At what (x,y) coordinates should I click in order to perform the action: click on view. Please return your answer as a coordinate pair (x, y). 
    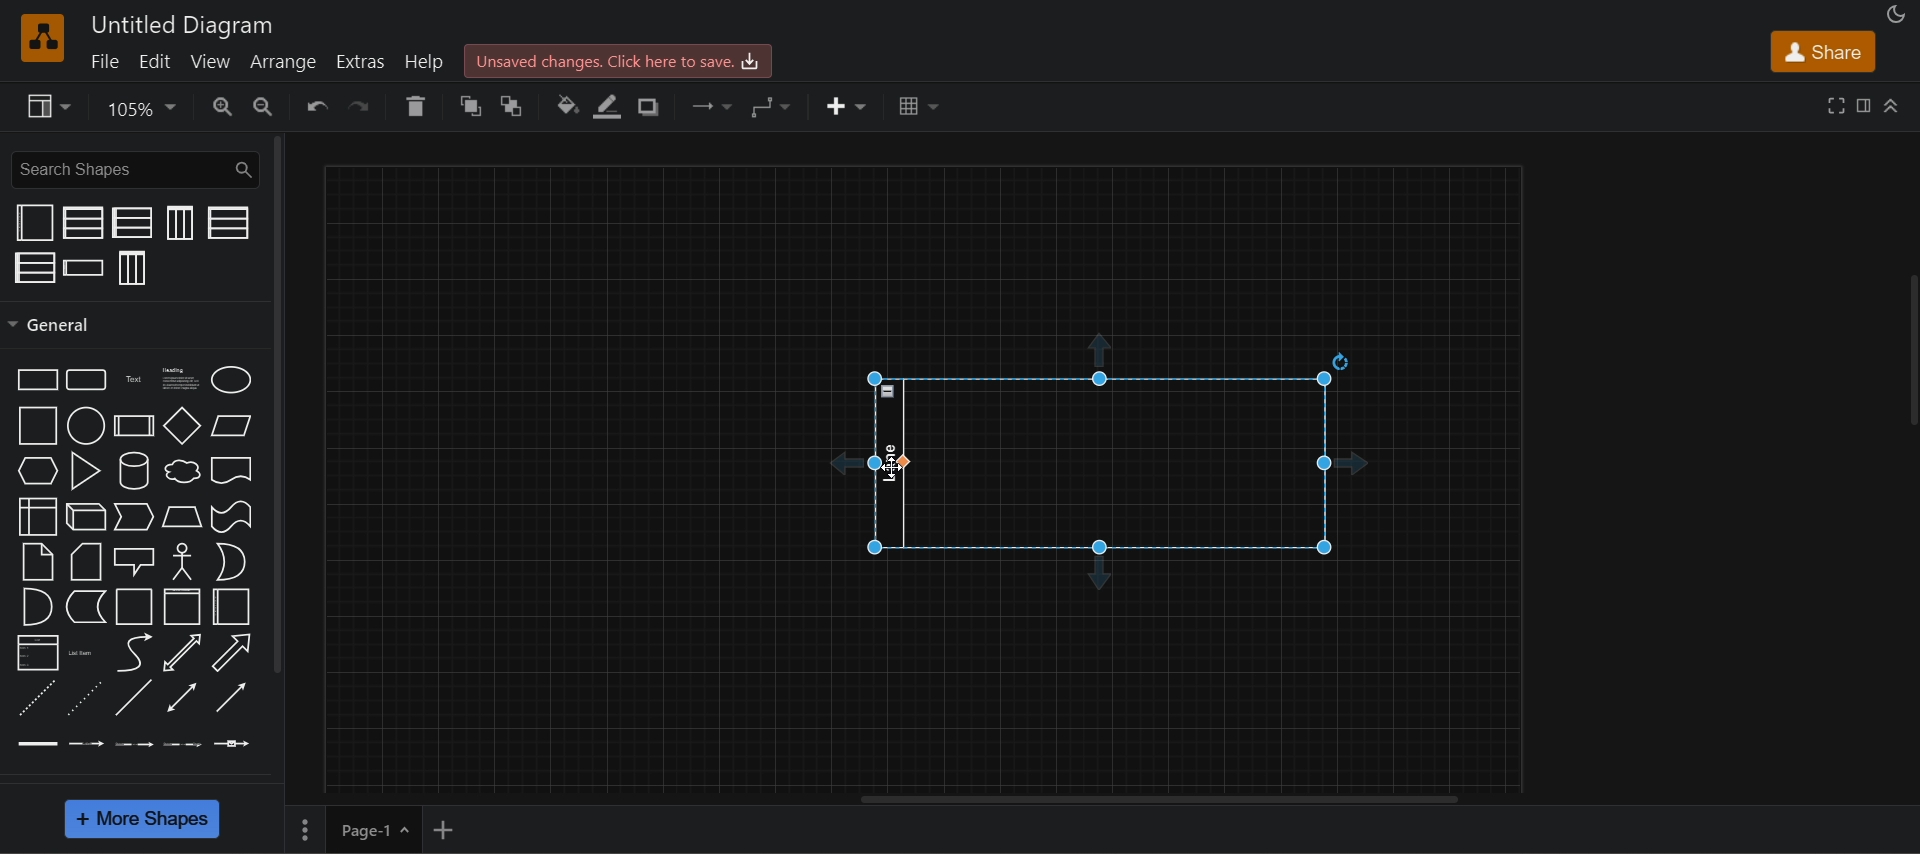
    Looking at the image, I should click on (211, 59).